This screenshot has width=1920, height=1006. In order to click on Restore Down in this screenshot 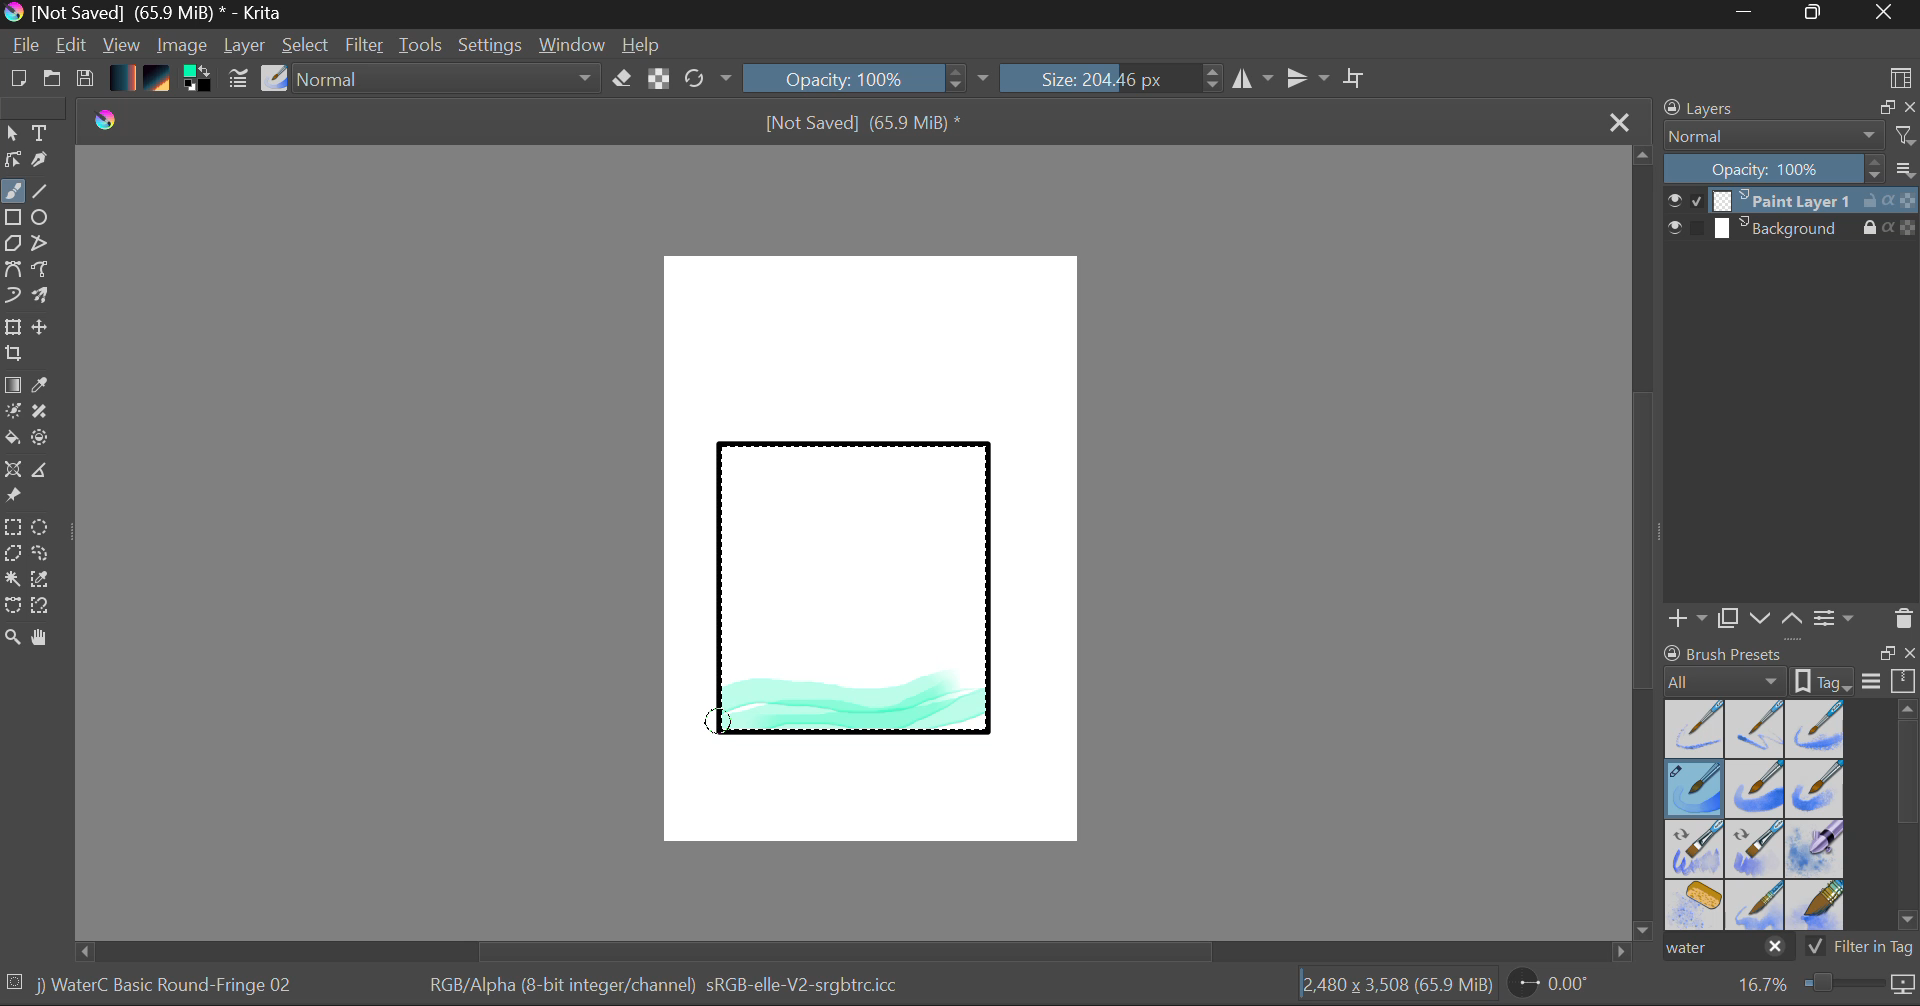, I will do `click(1751, 14)`.